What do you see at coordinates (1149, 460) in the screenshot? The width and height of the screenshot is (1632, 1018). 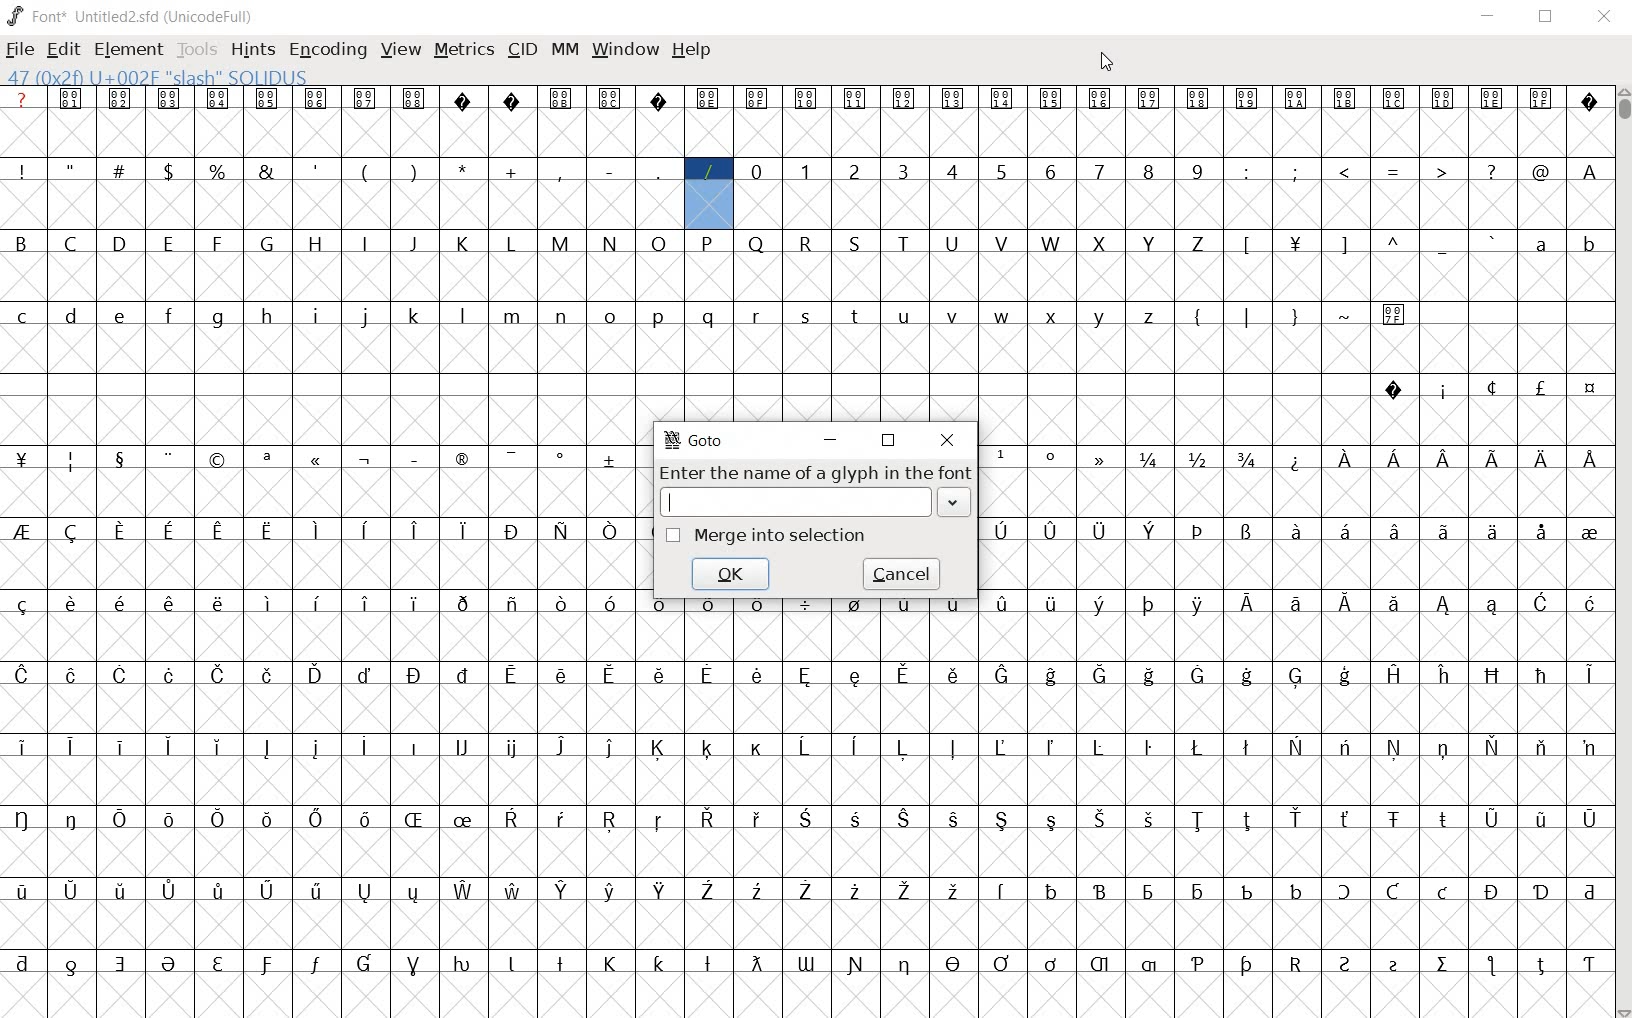 I see `glyph` at bounding box center [1149, 460].